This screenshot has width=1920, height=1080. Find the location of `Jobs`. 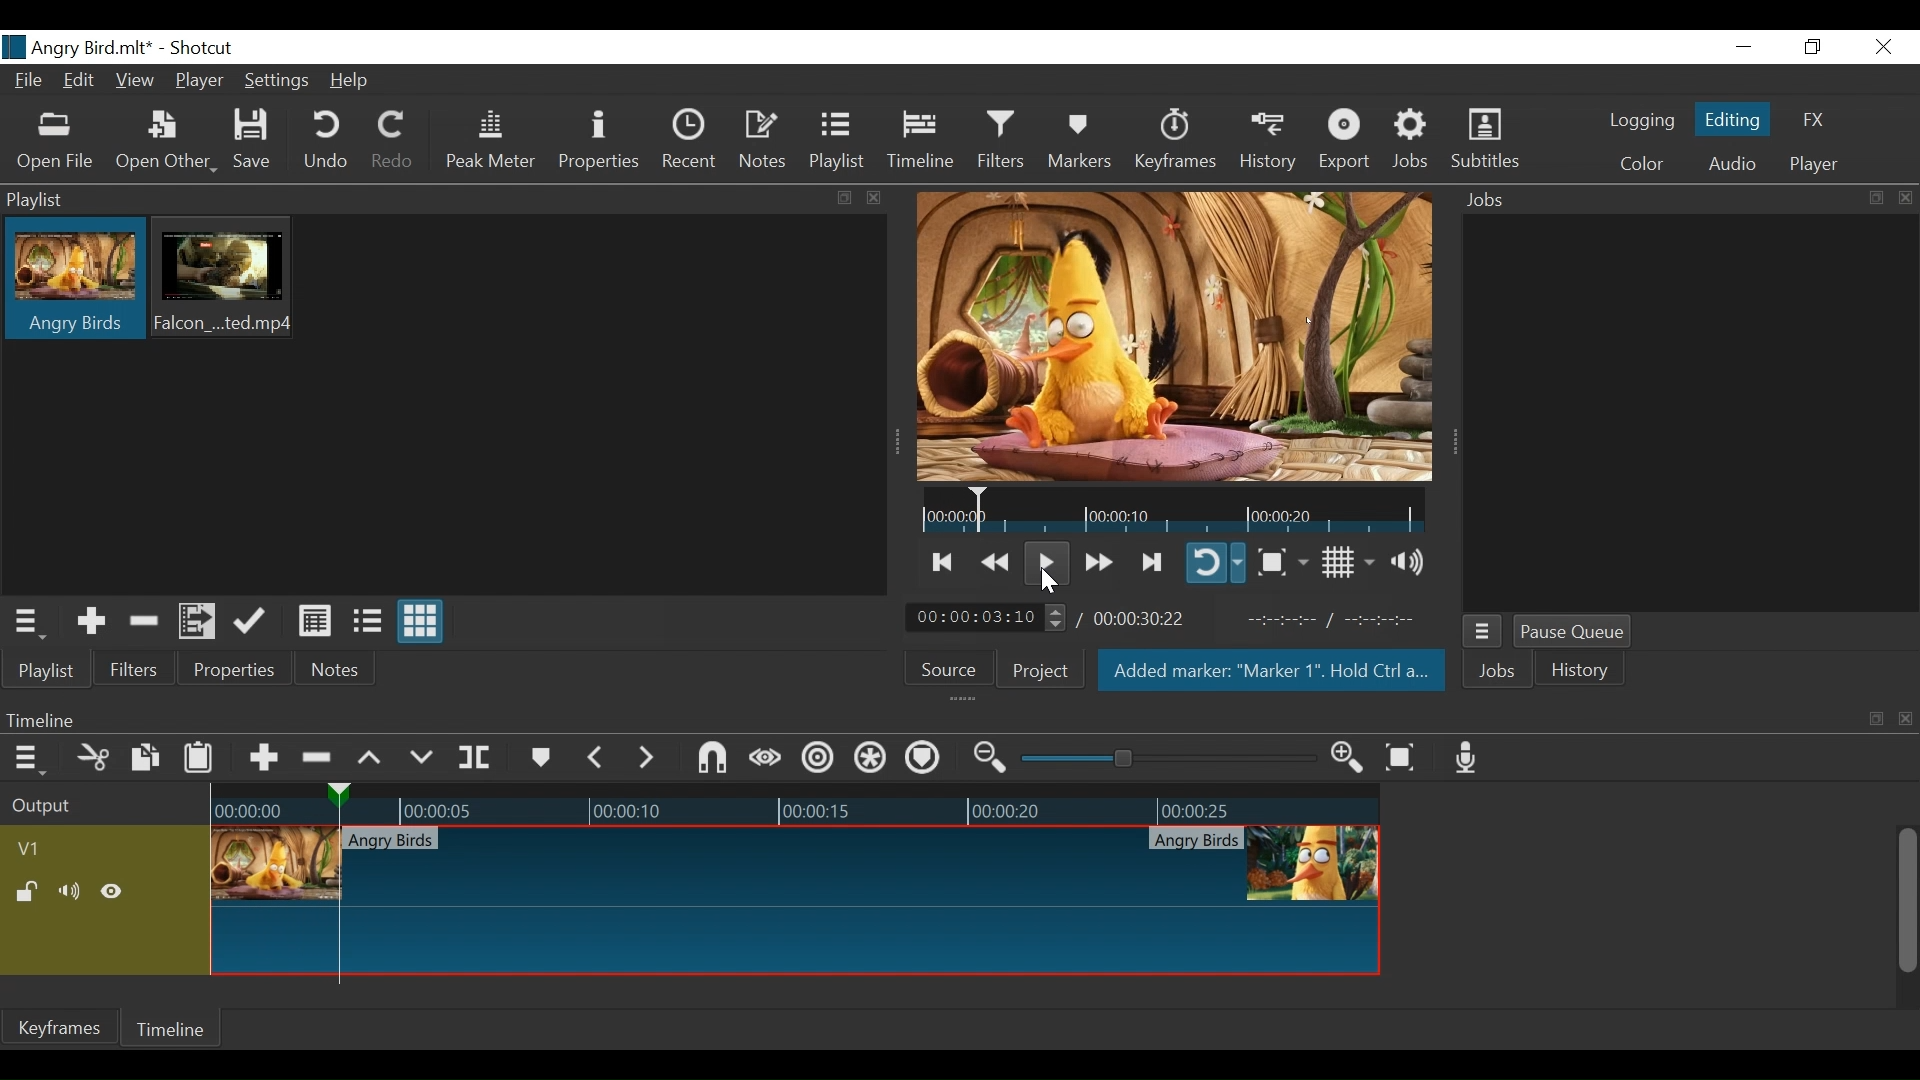

Jobs is located at coordinates (1497, 670).